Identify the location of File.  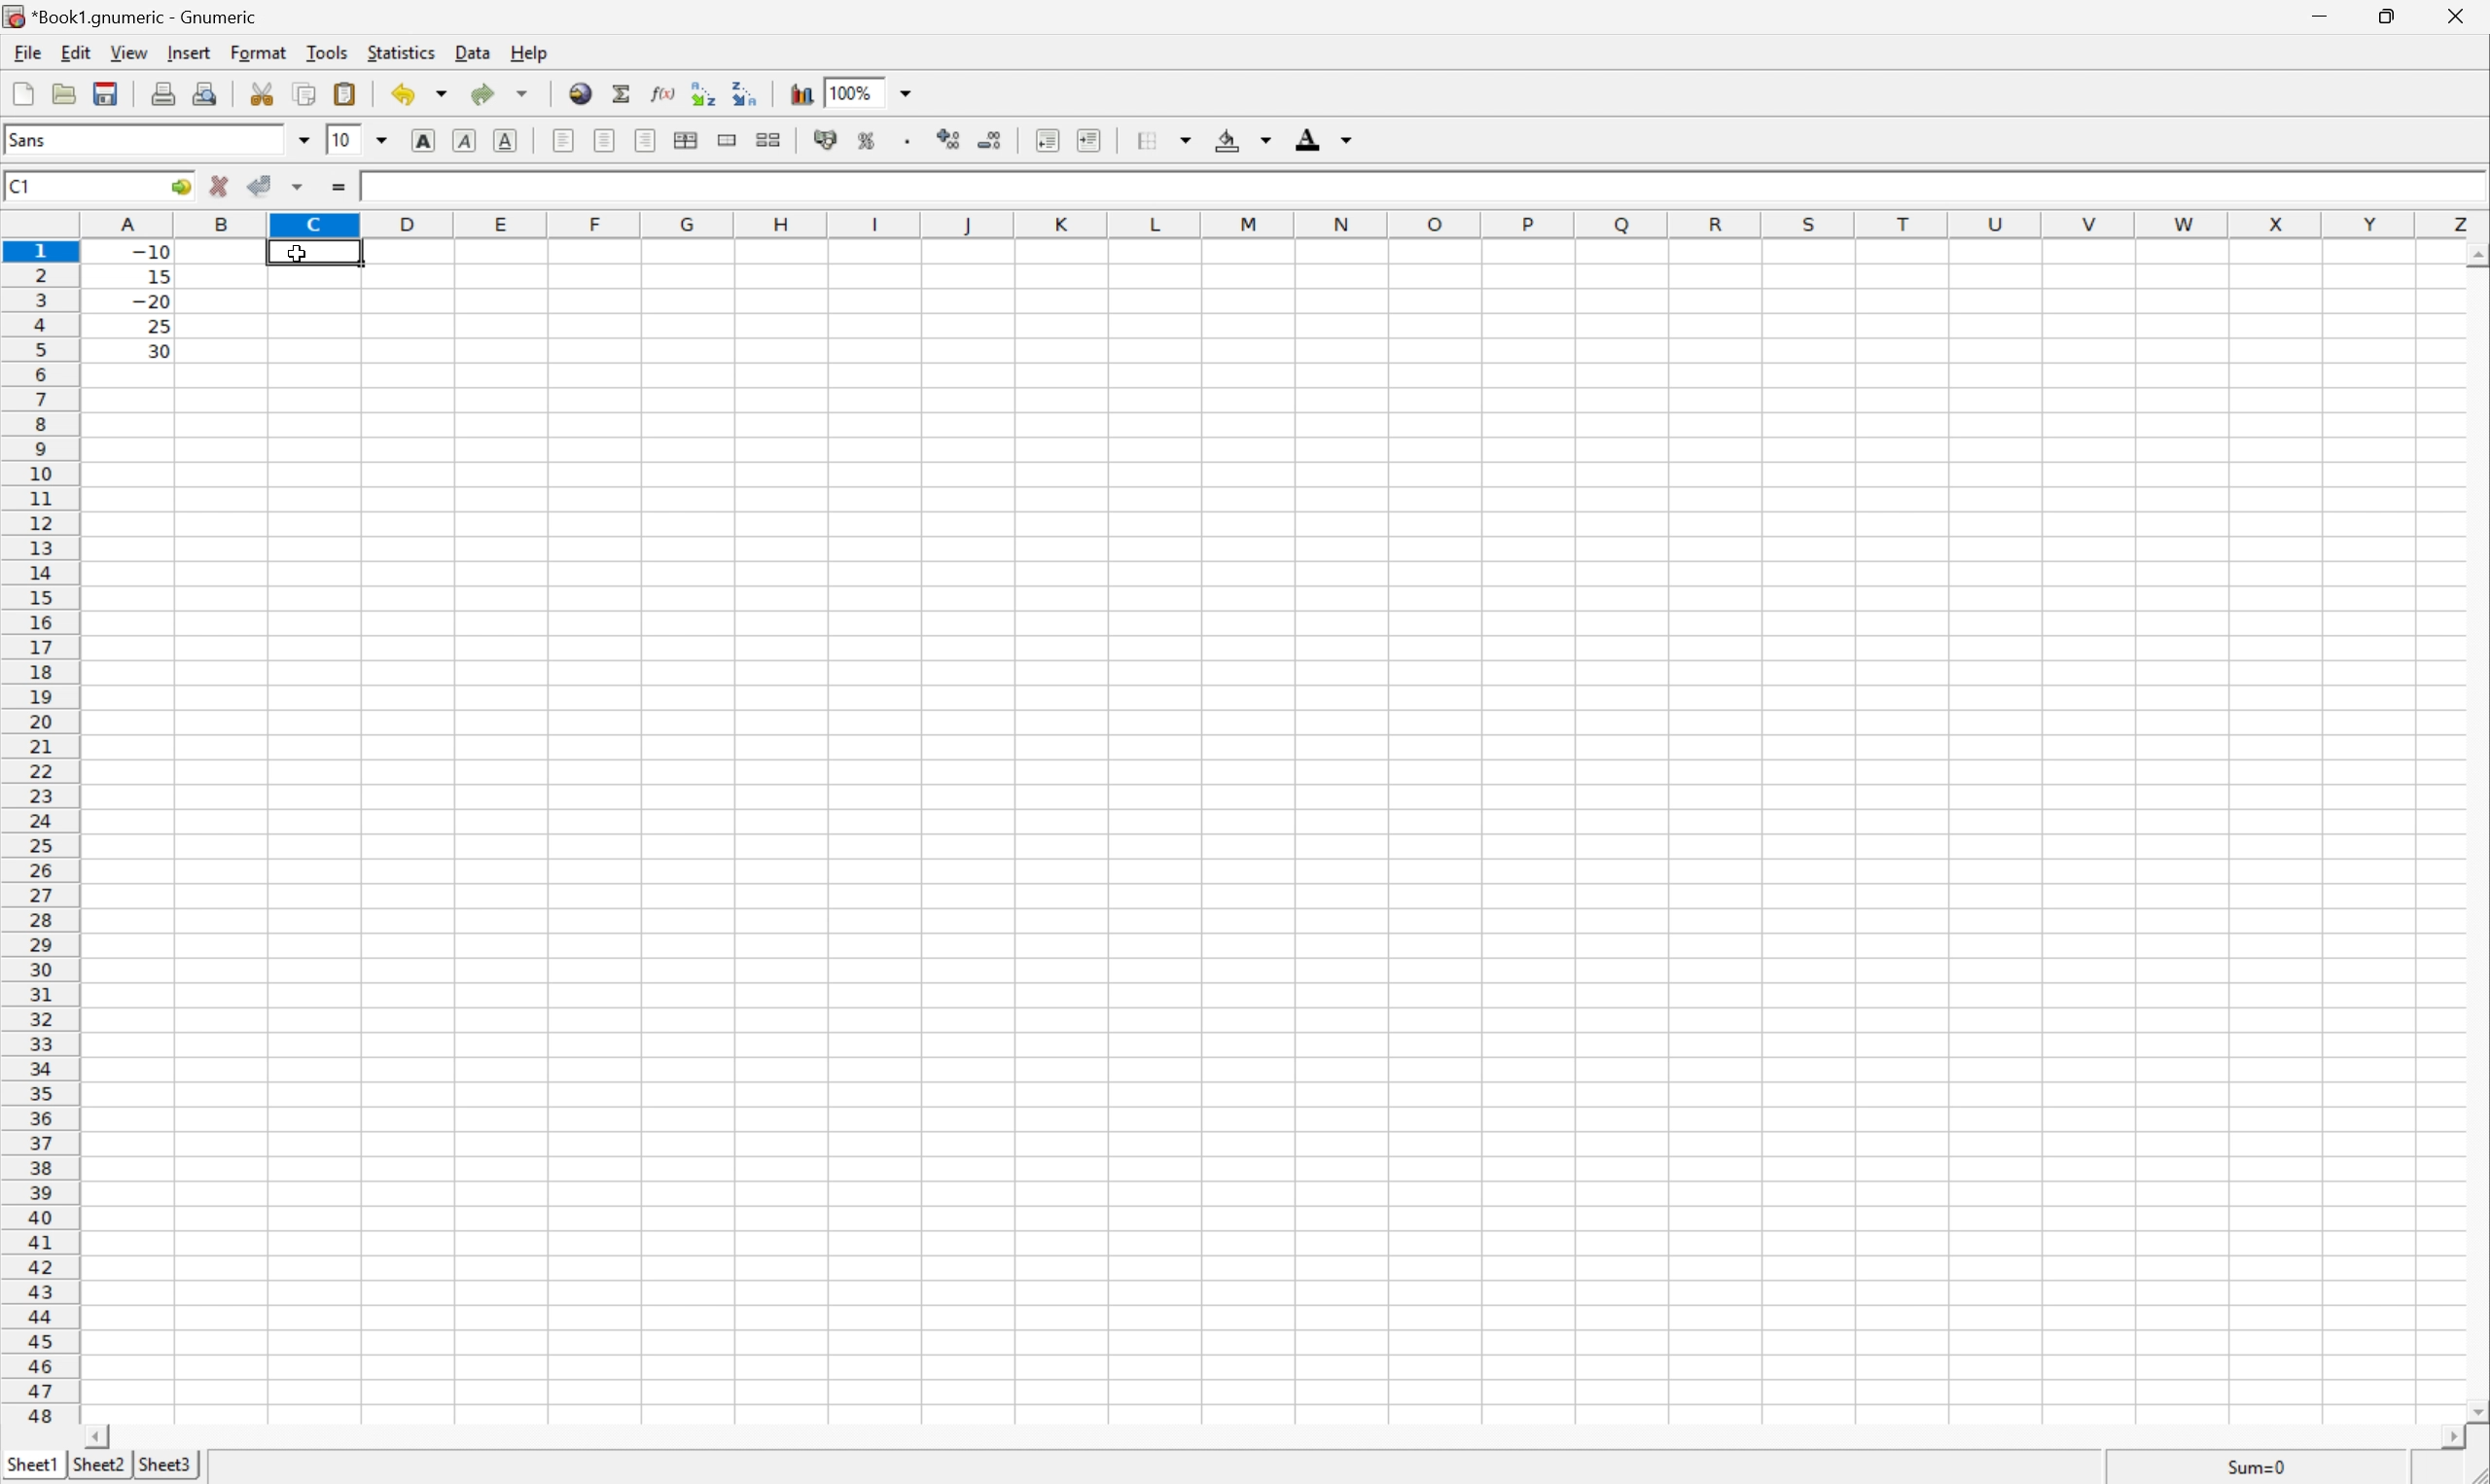
(23, 95).